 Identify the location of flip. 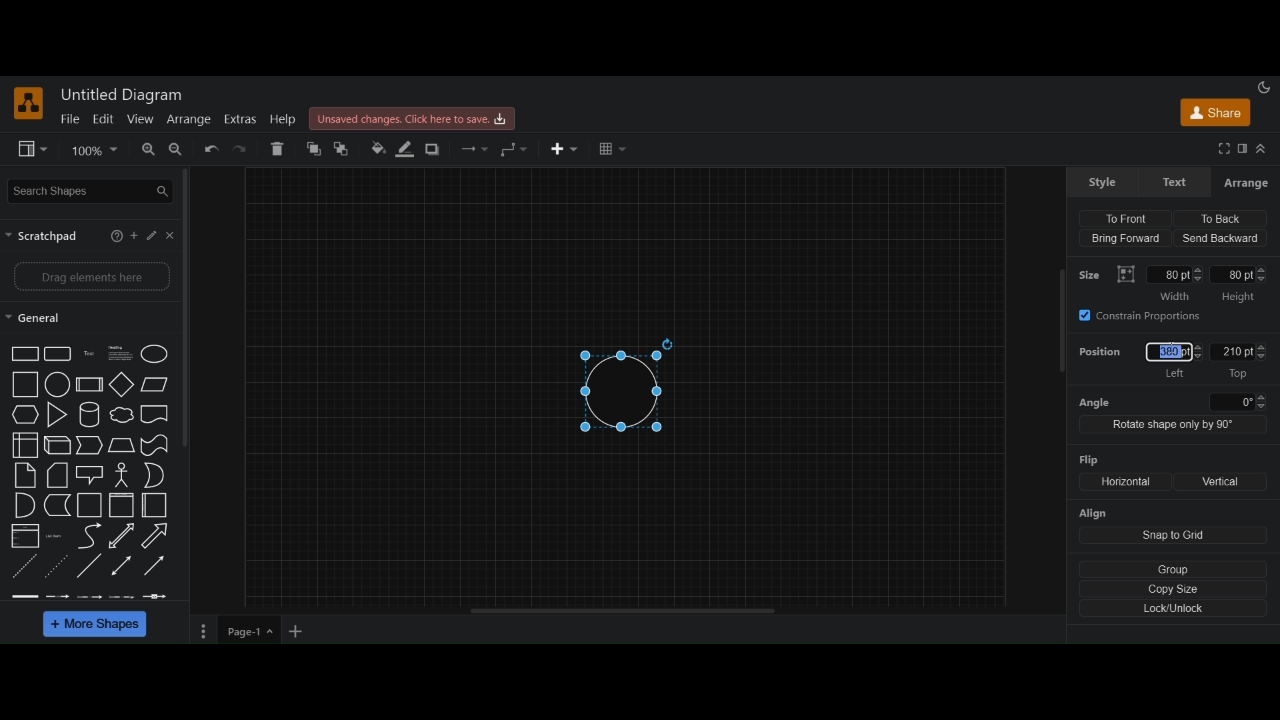
(1087, 460).